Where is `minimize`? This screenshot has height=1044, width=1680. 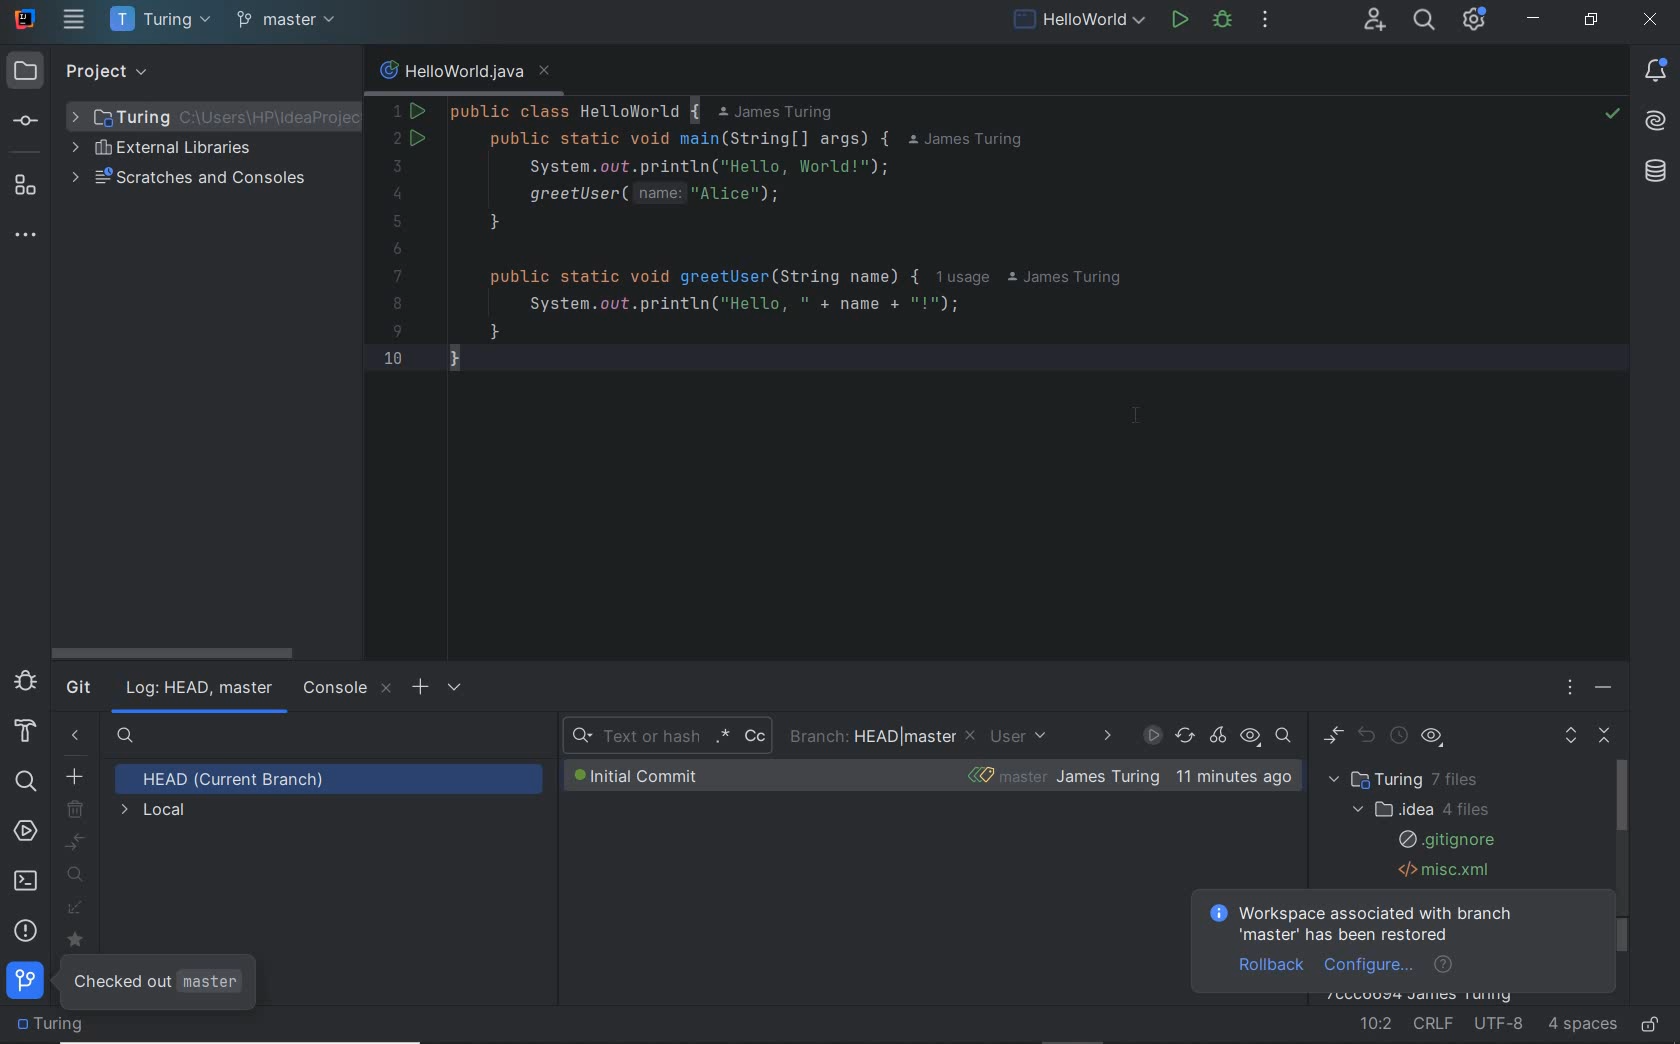
minimize is located at coordinates (1535, 19).